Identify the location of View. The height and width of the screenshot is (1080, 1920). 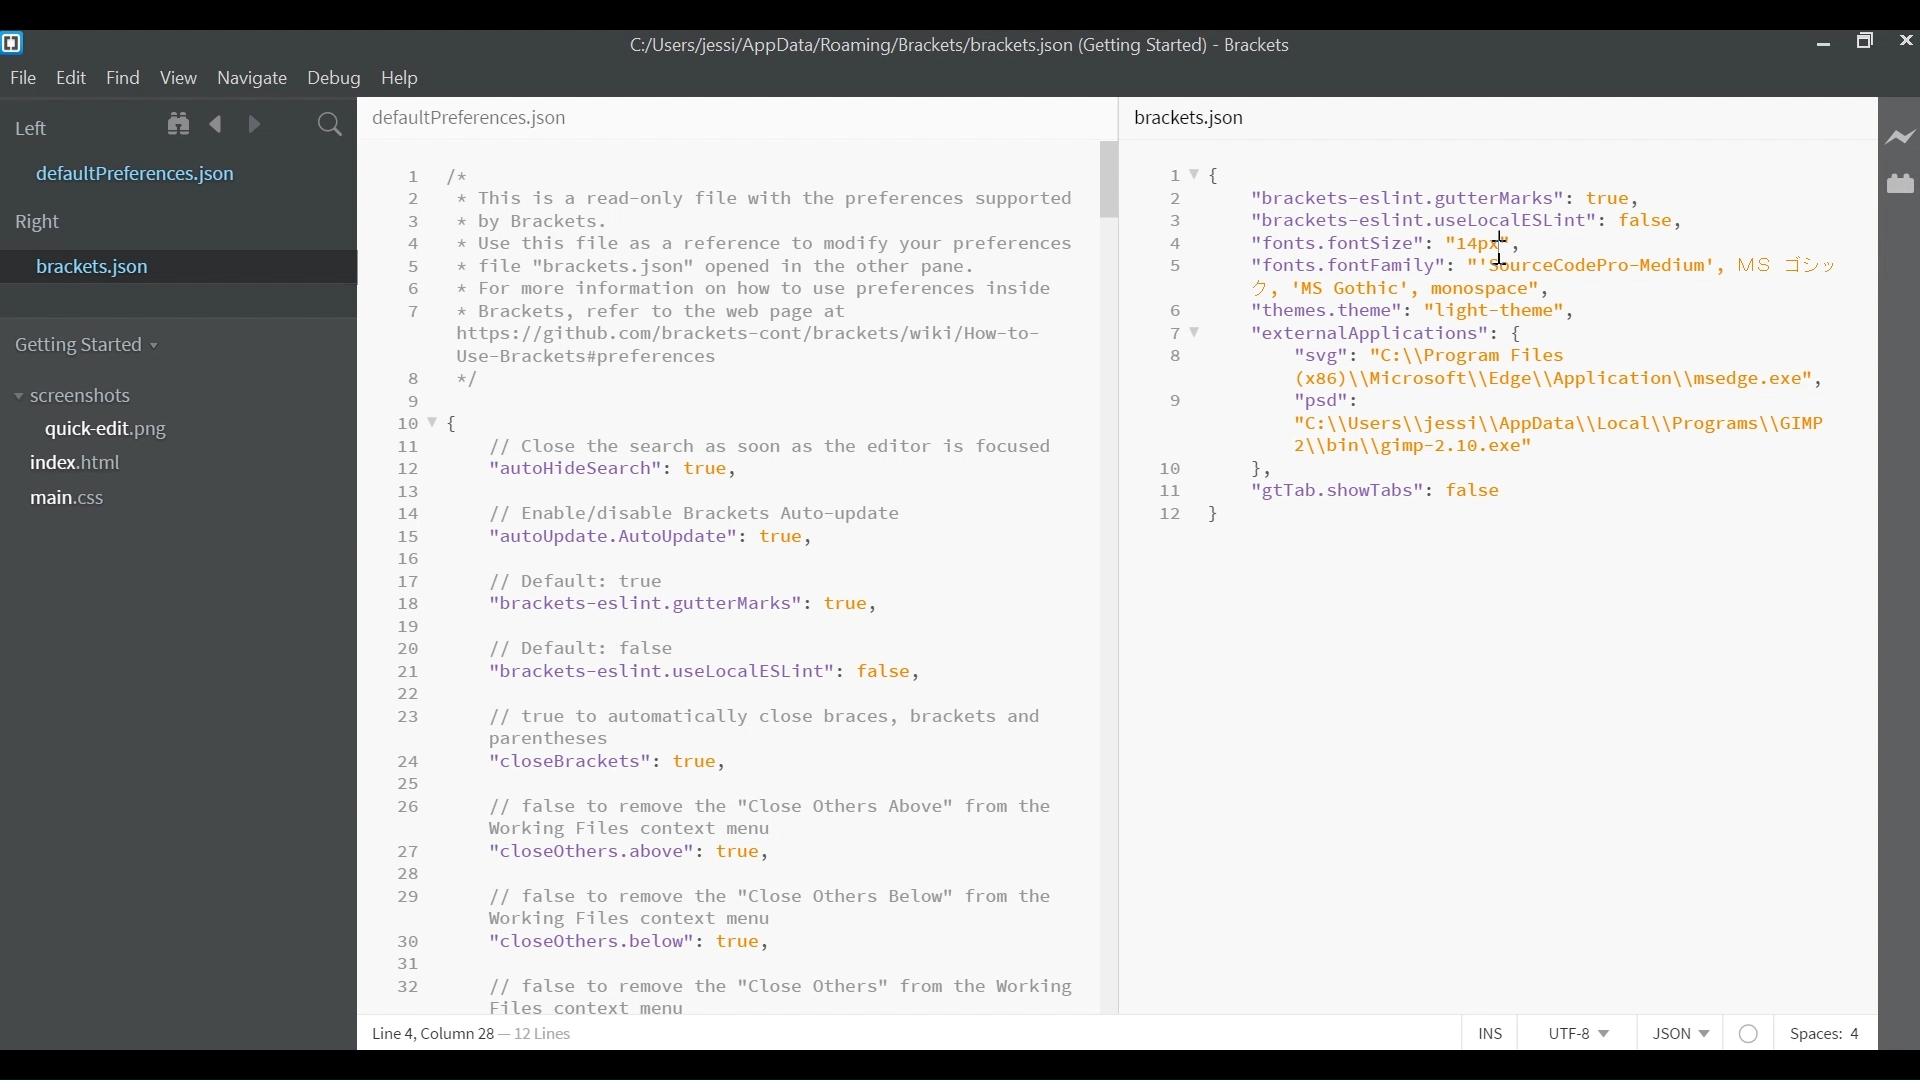
(179, 79).